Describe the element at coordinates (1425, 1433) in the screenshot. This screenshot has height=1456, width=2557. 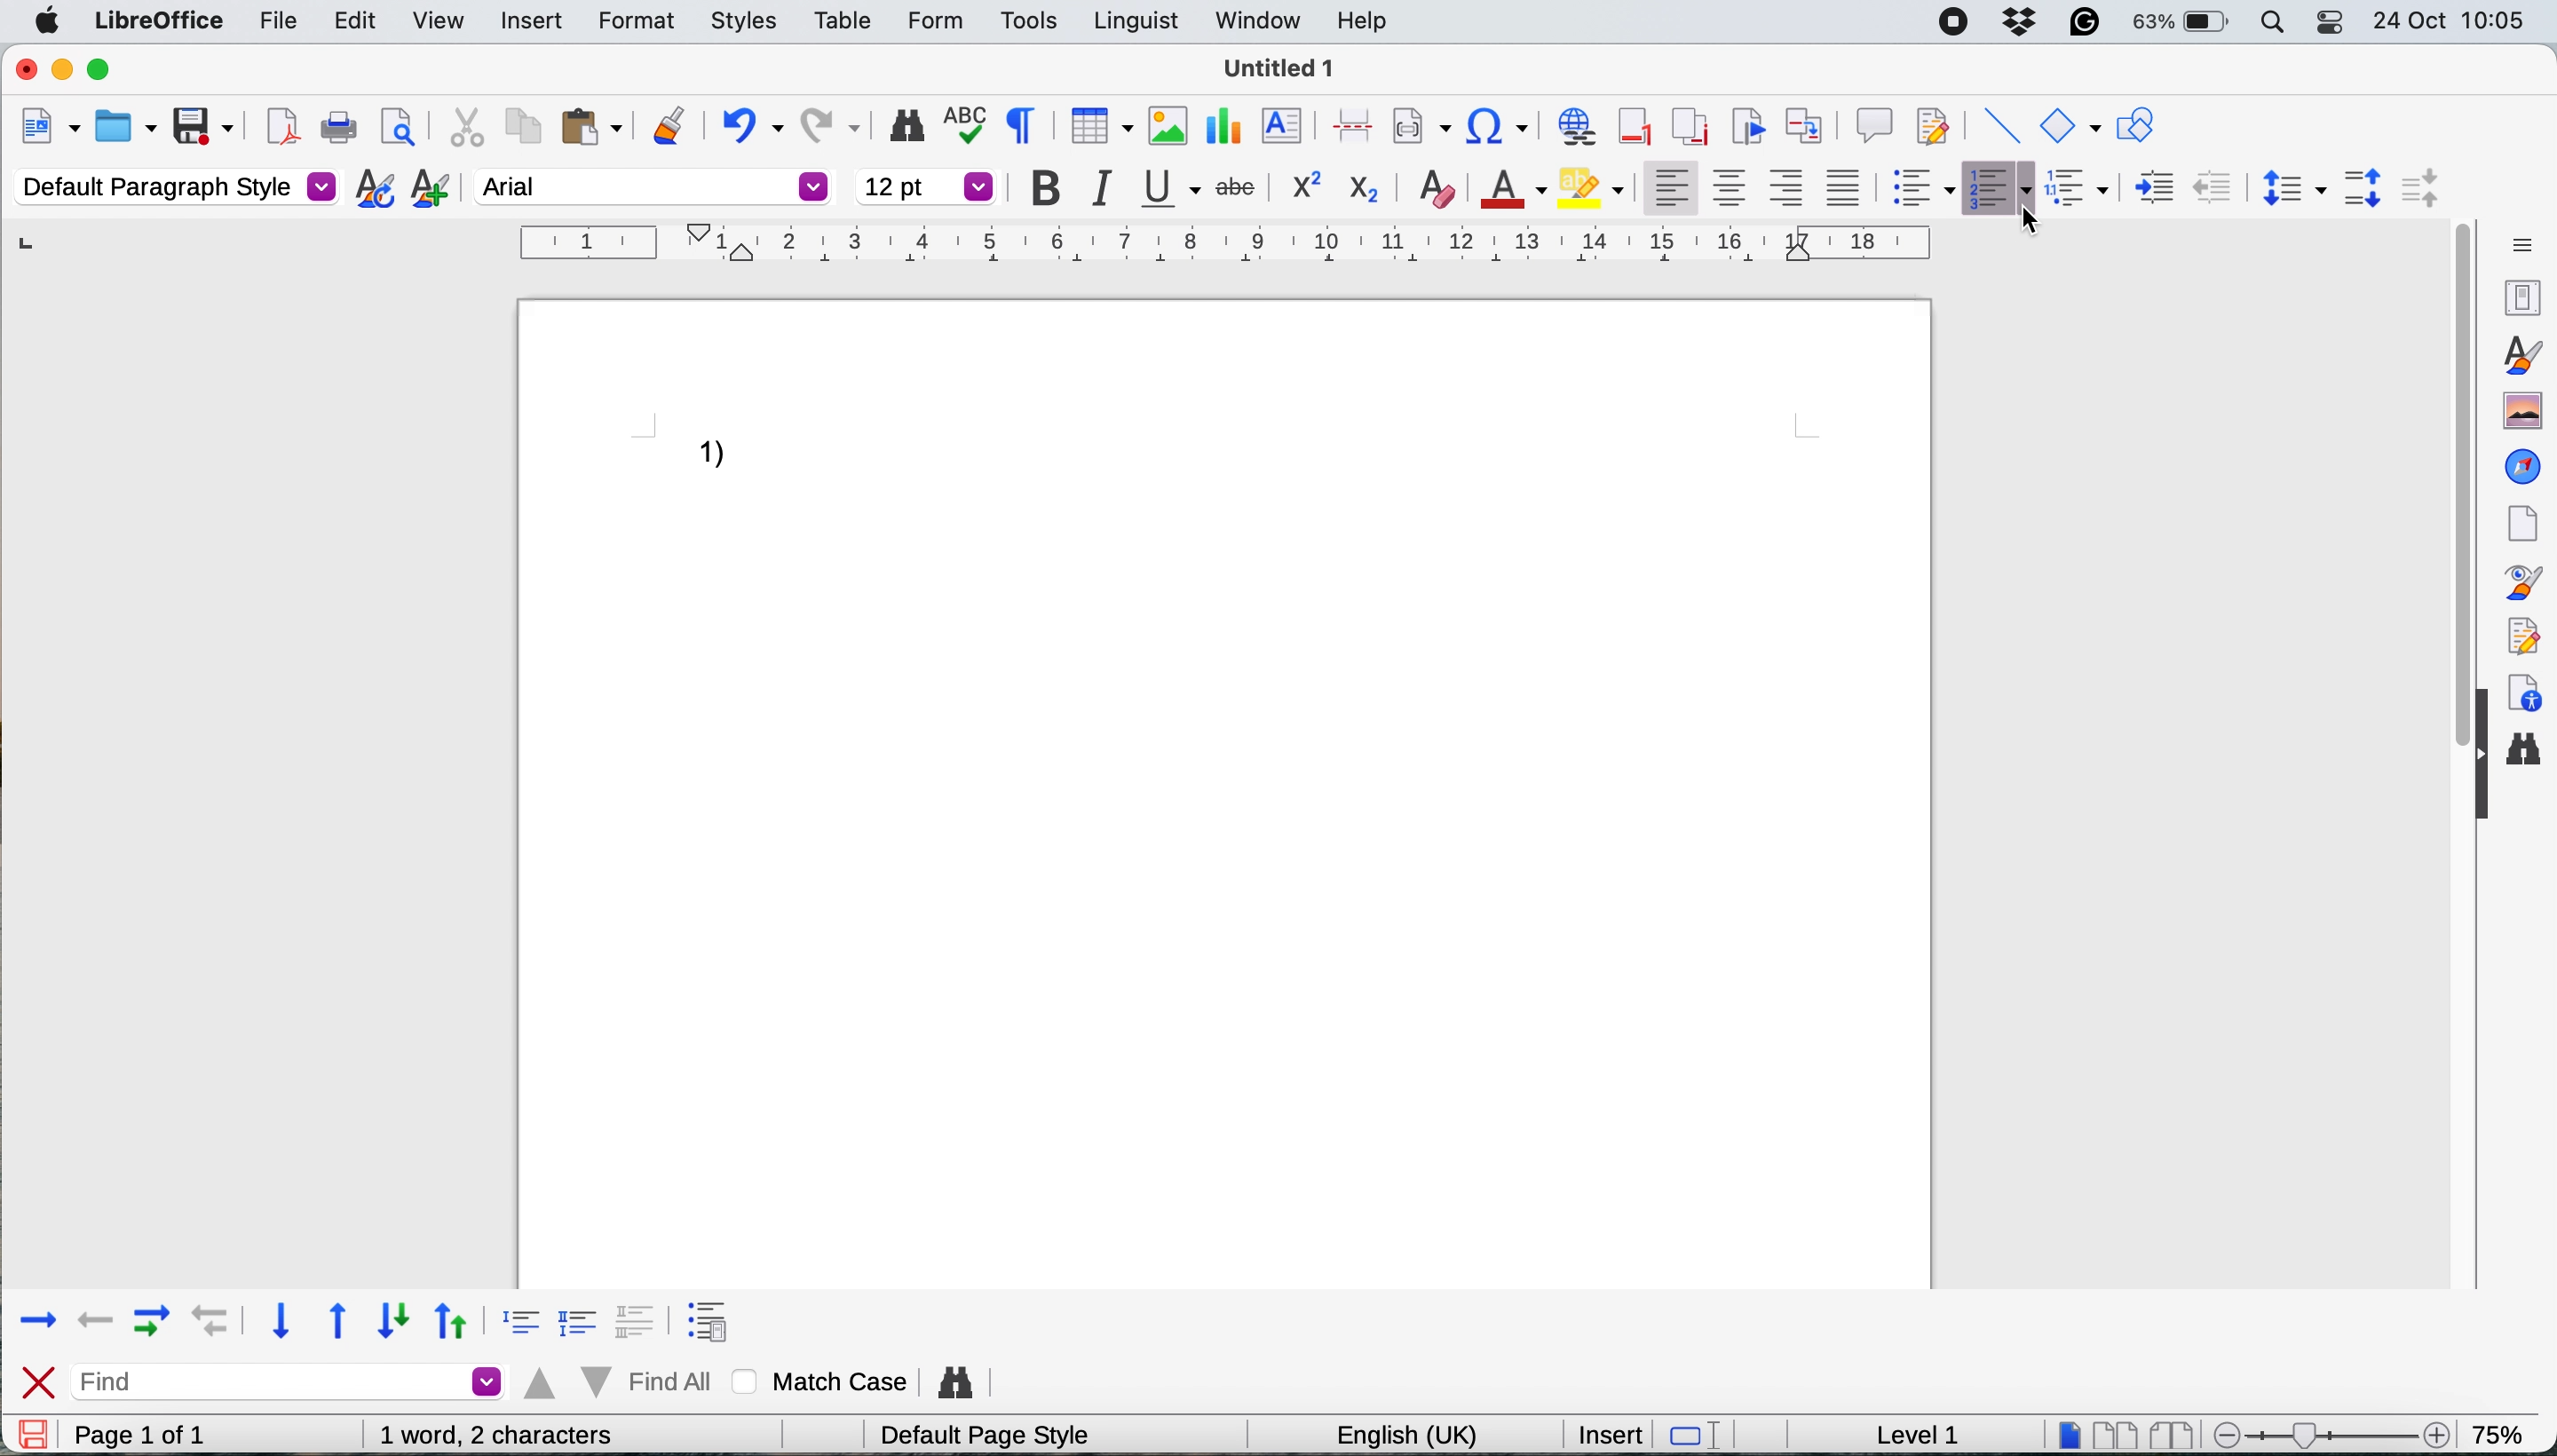
I see `english(uk)` at that location.